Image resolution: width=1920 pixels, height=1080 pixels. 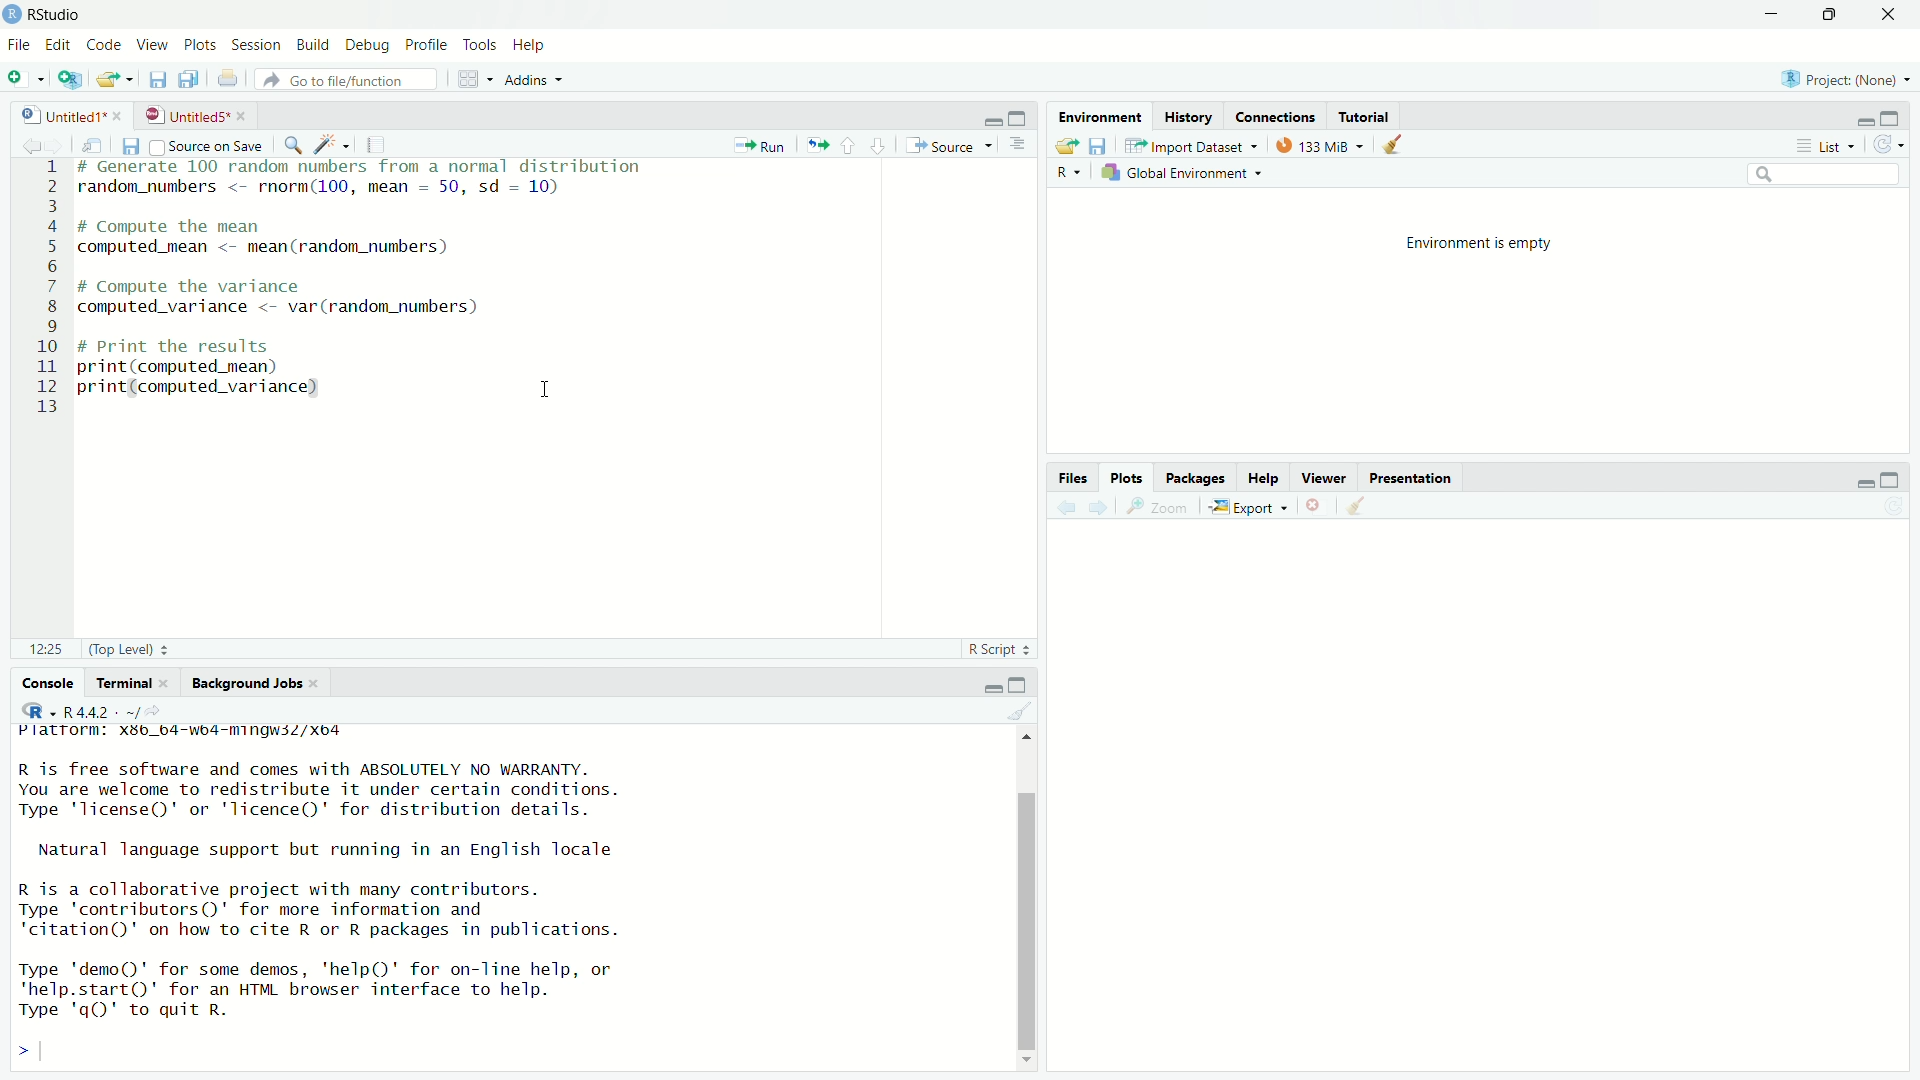 I want to click on files, so click(x=1072, y=477).